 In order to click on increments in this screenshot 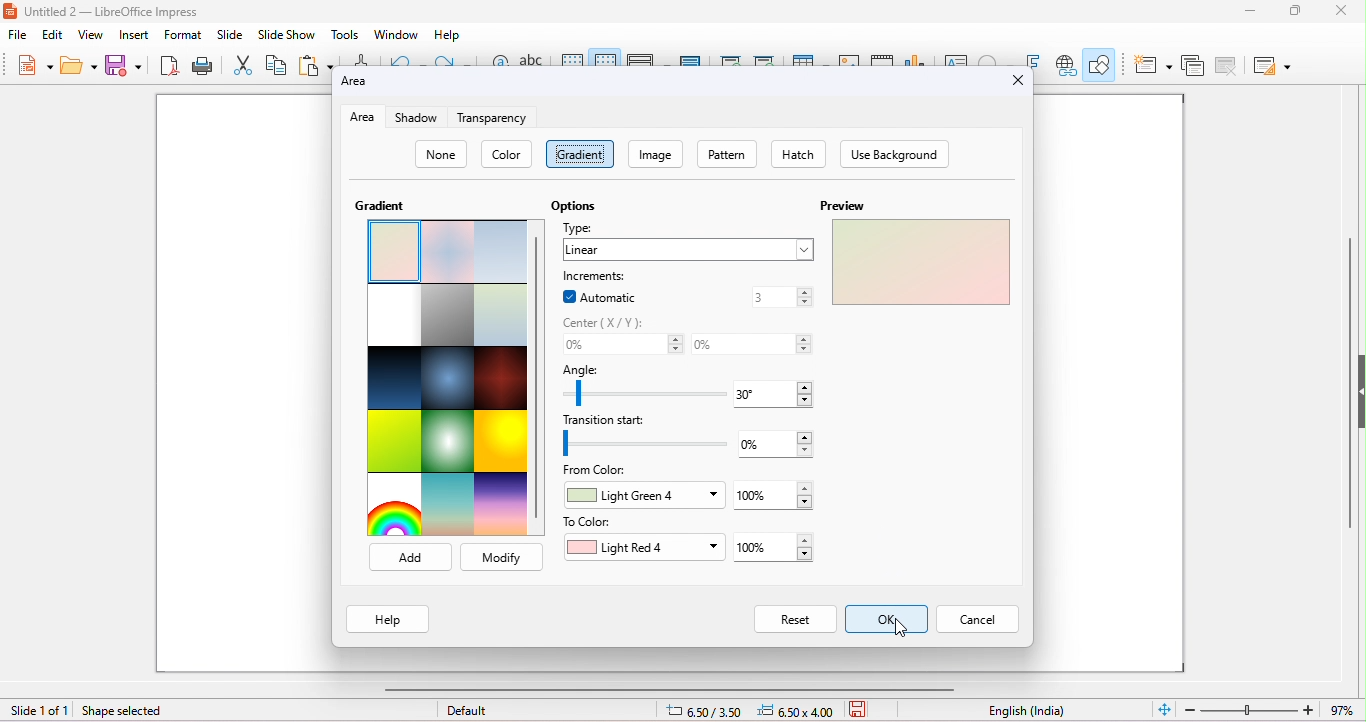, I will do `click(604, 275)`.